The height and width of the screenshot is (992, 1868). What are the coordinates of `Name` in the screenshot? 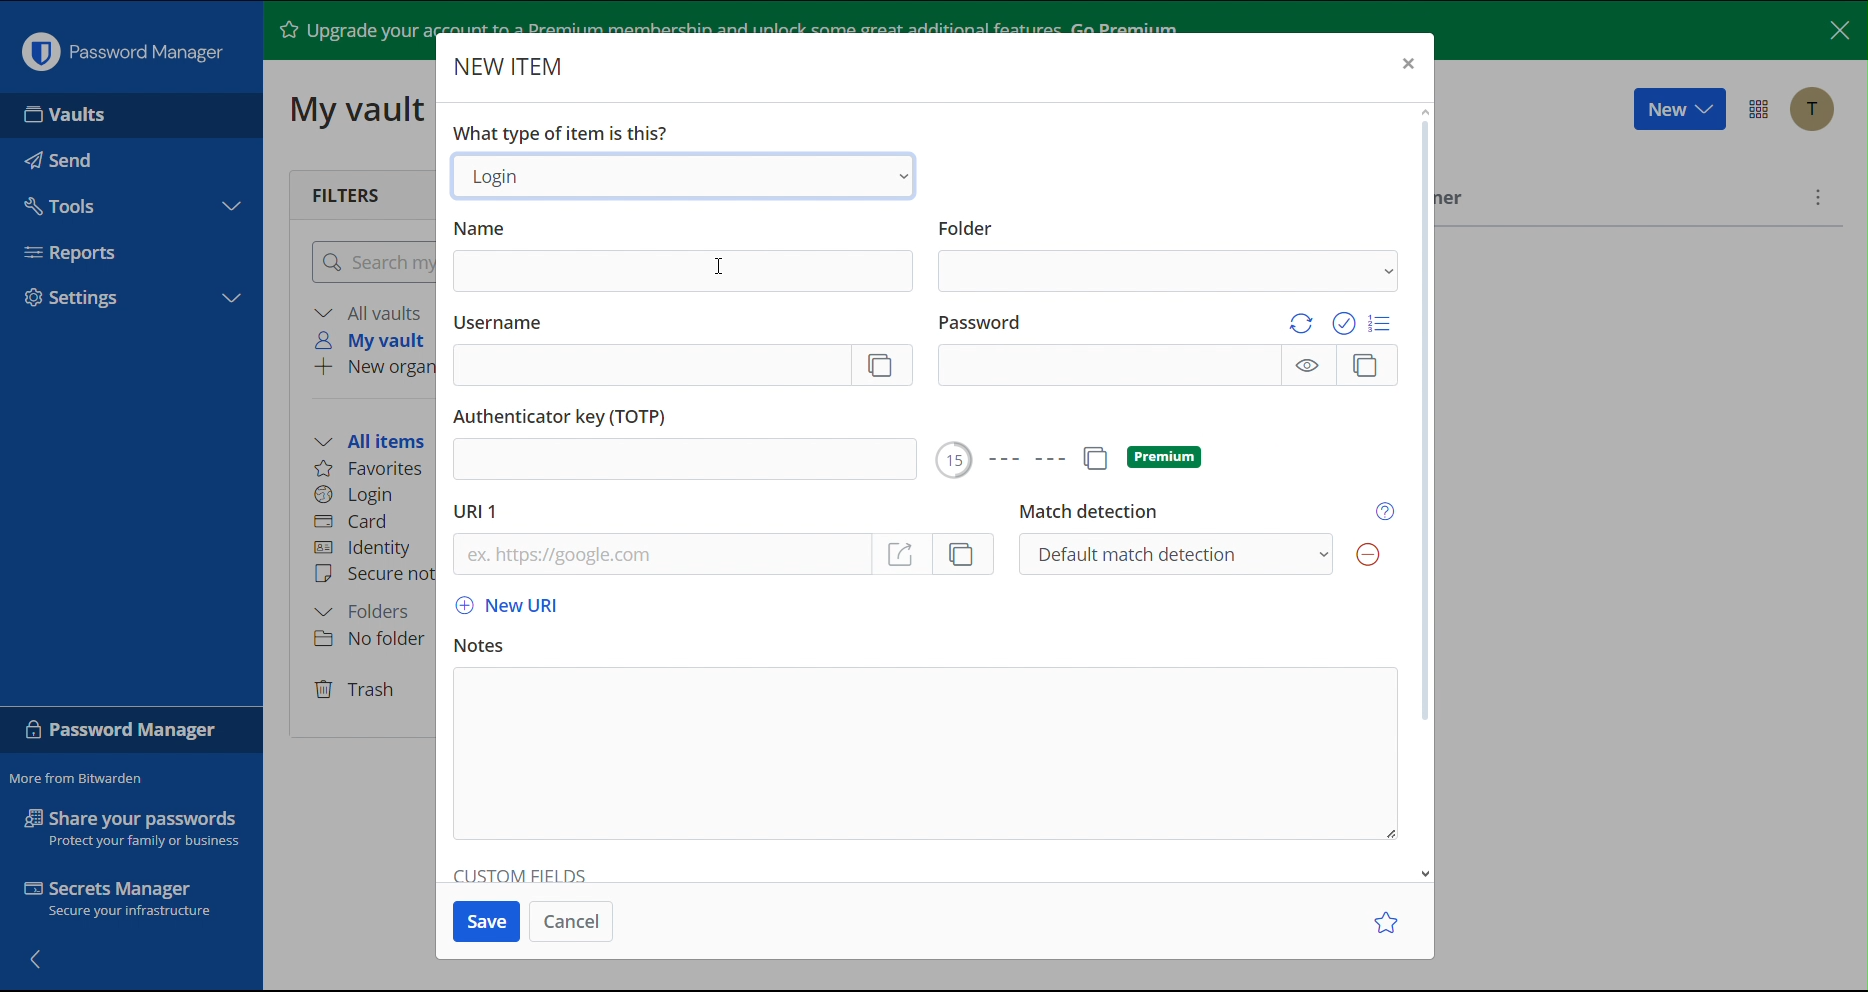 It's located at (684, 255).